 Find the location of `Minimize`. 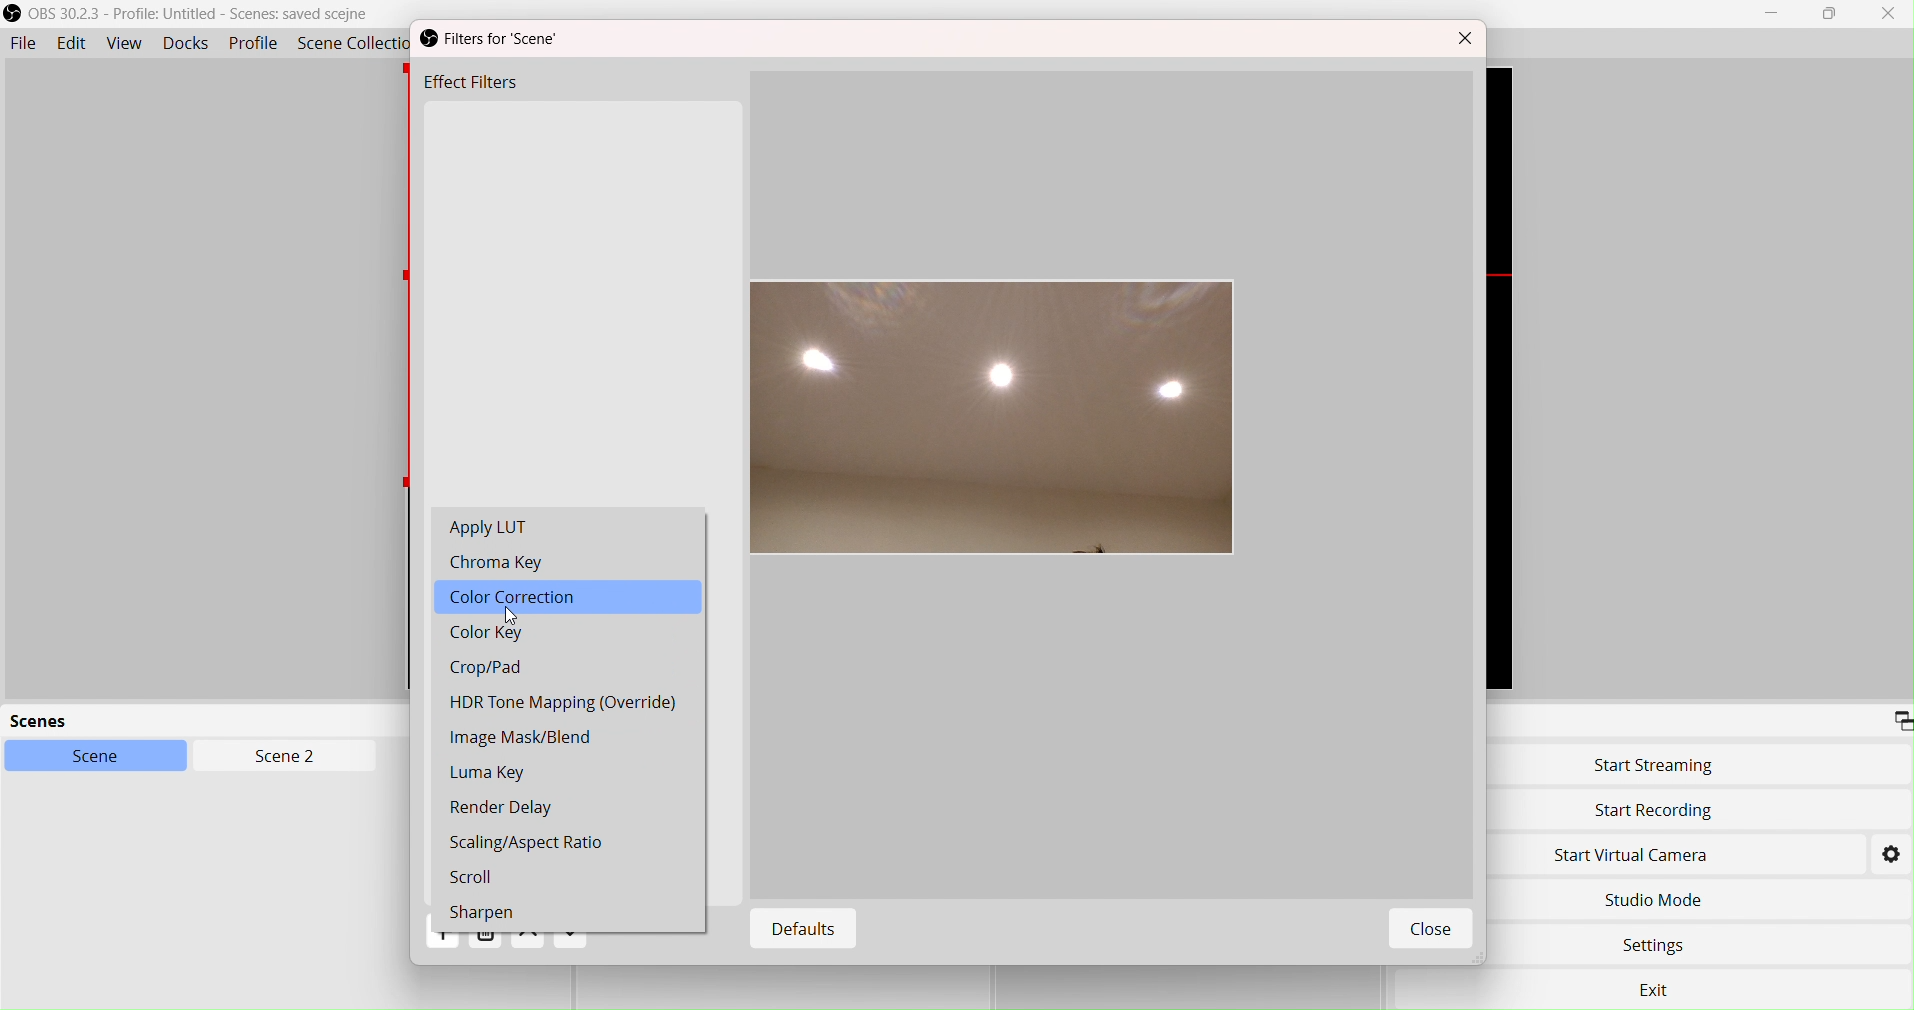

Minimize is located at coordinates (1772, 13).